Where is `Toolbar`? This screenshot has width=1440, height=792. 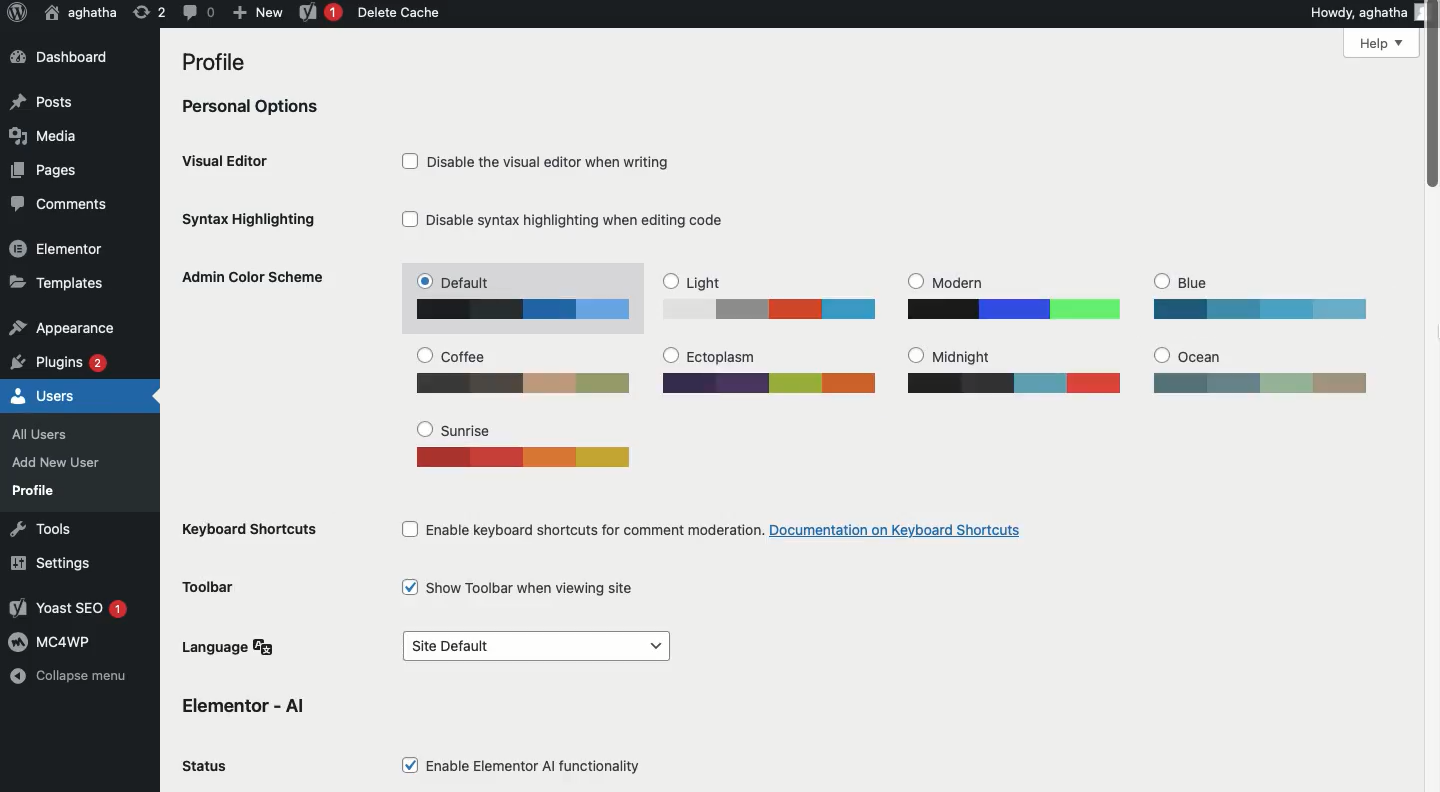 Toolbar is located at coordinates (202, 588).